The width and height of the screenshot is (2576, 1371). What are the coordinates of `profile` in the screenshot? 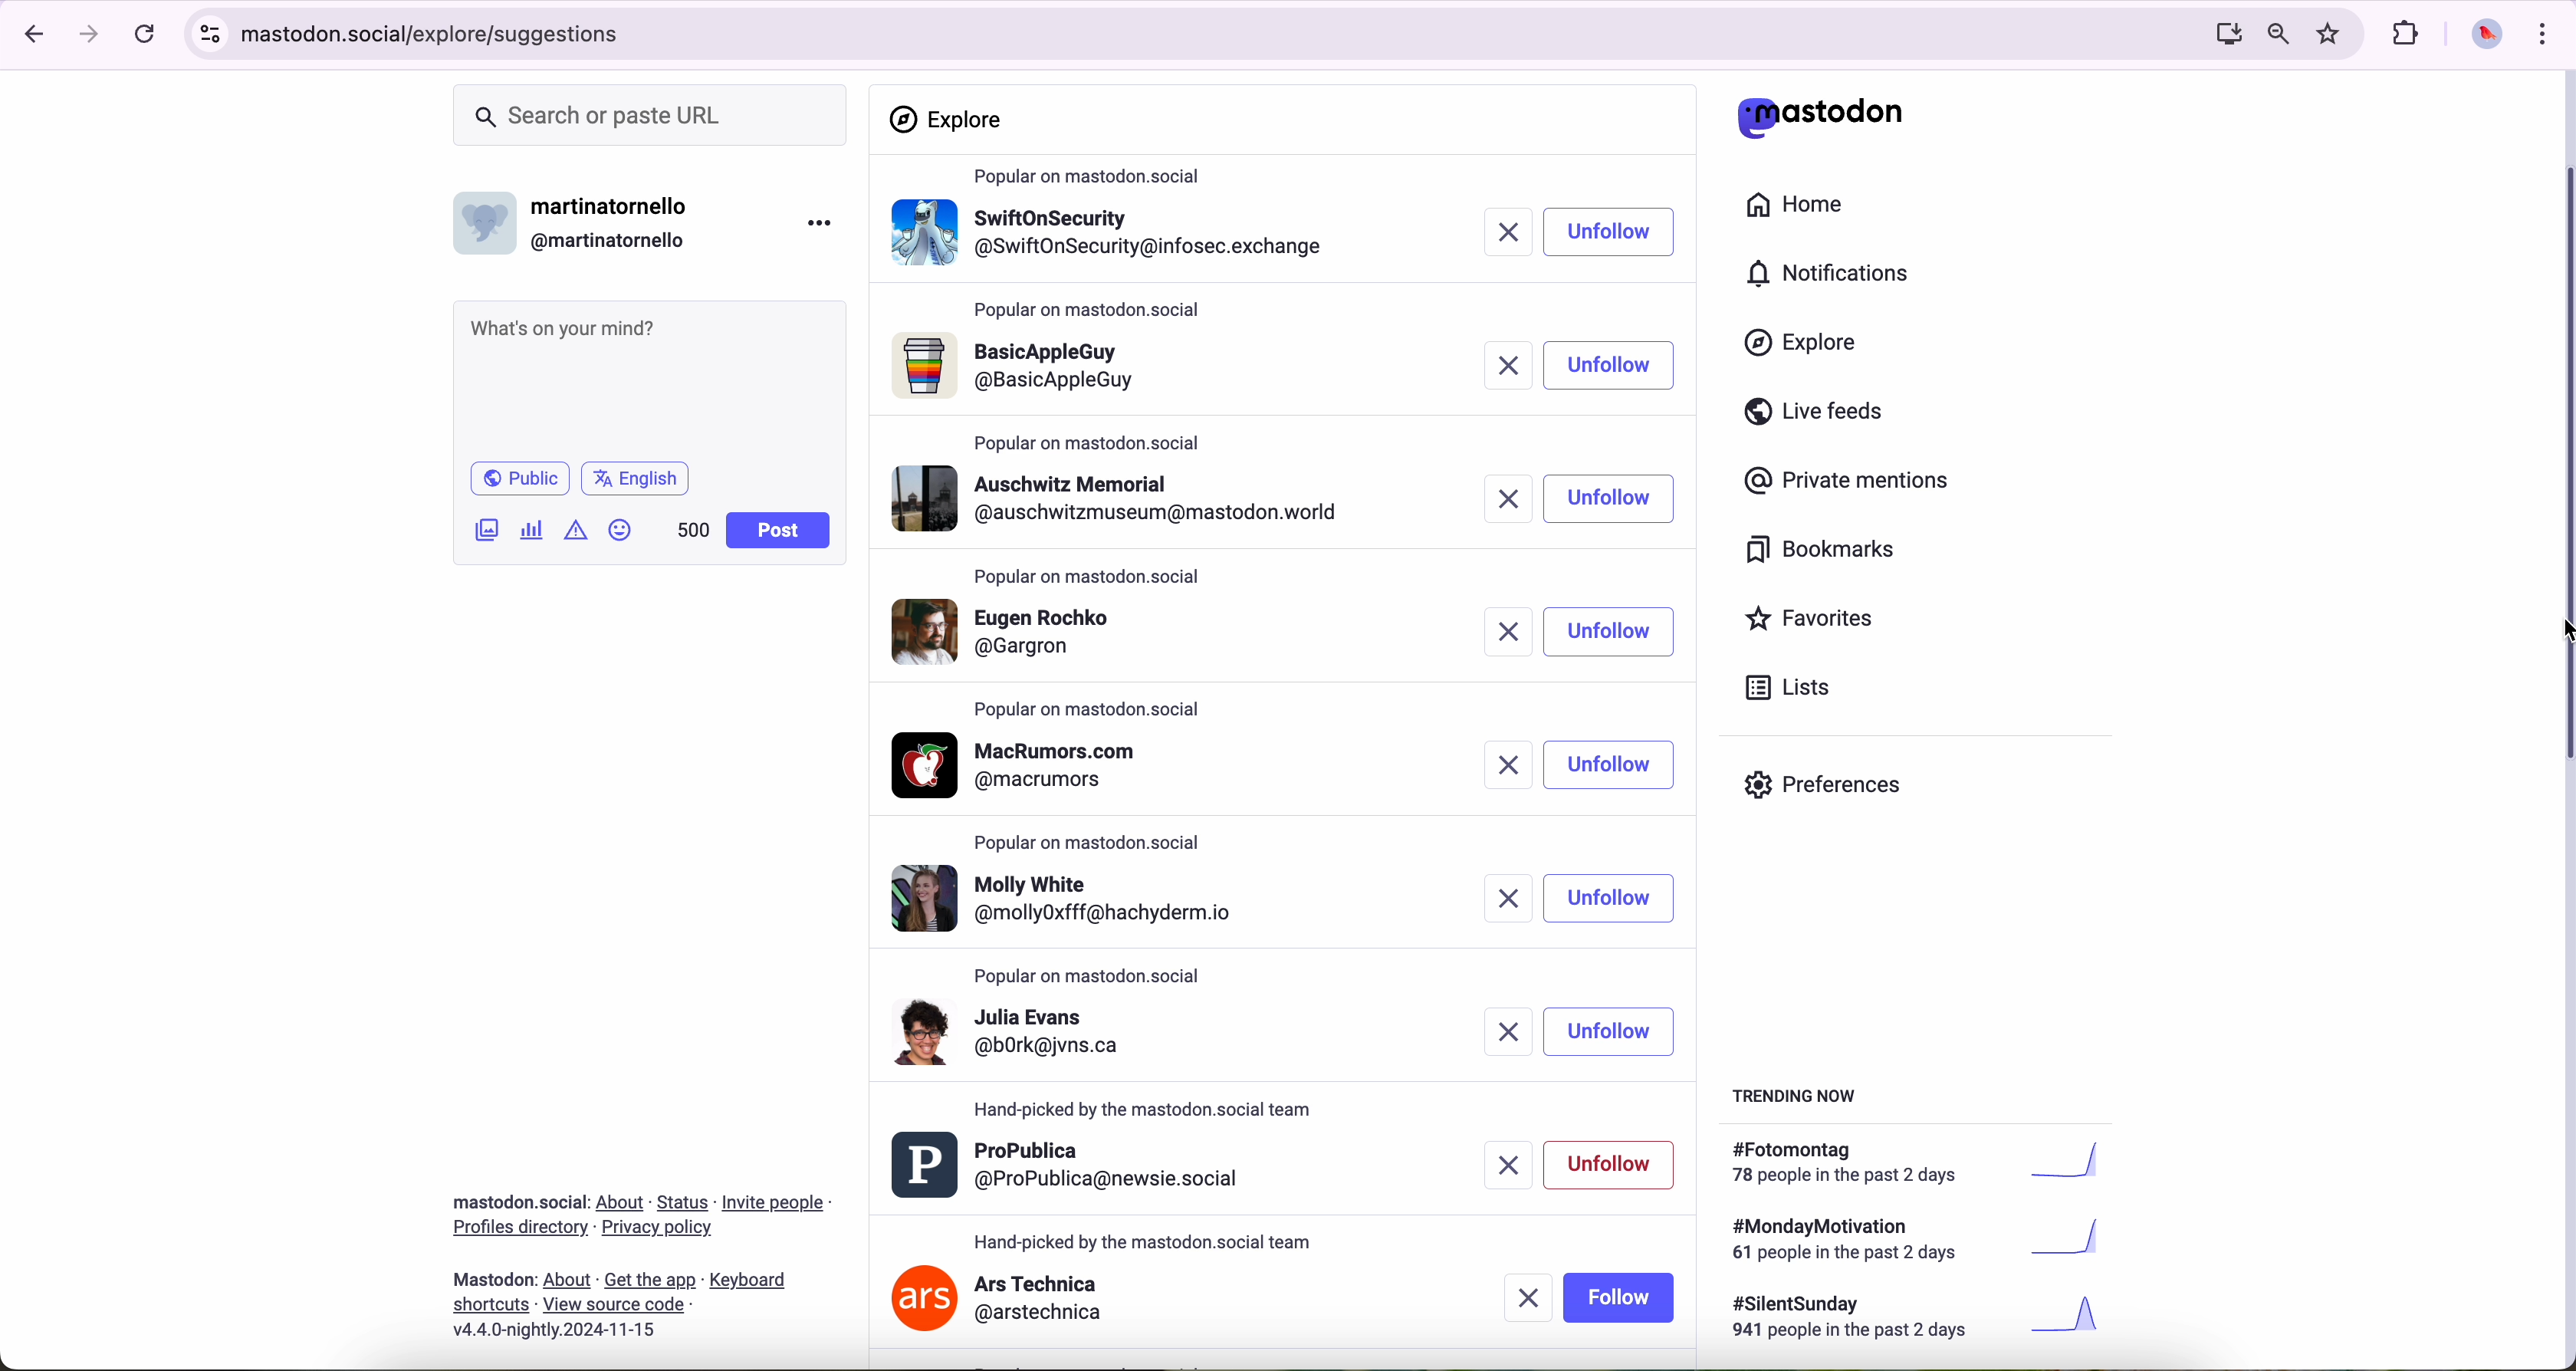 It's located at (1072, 1167).